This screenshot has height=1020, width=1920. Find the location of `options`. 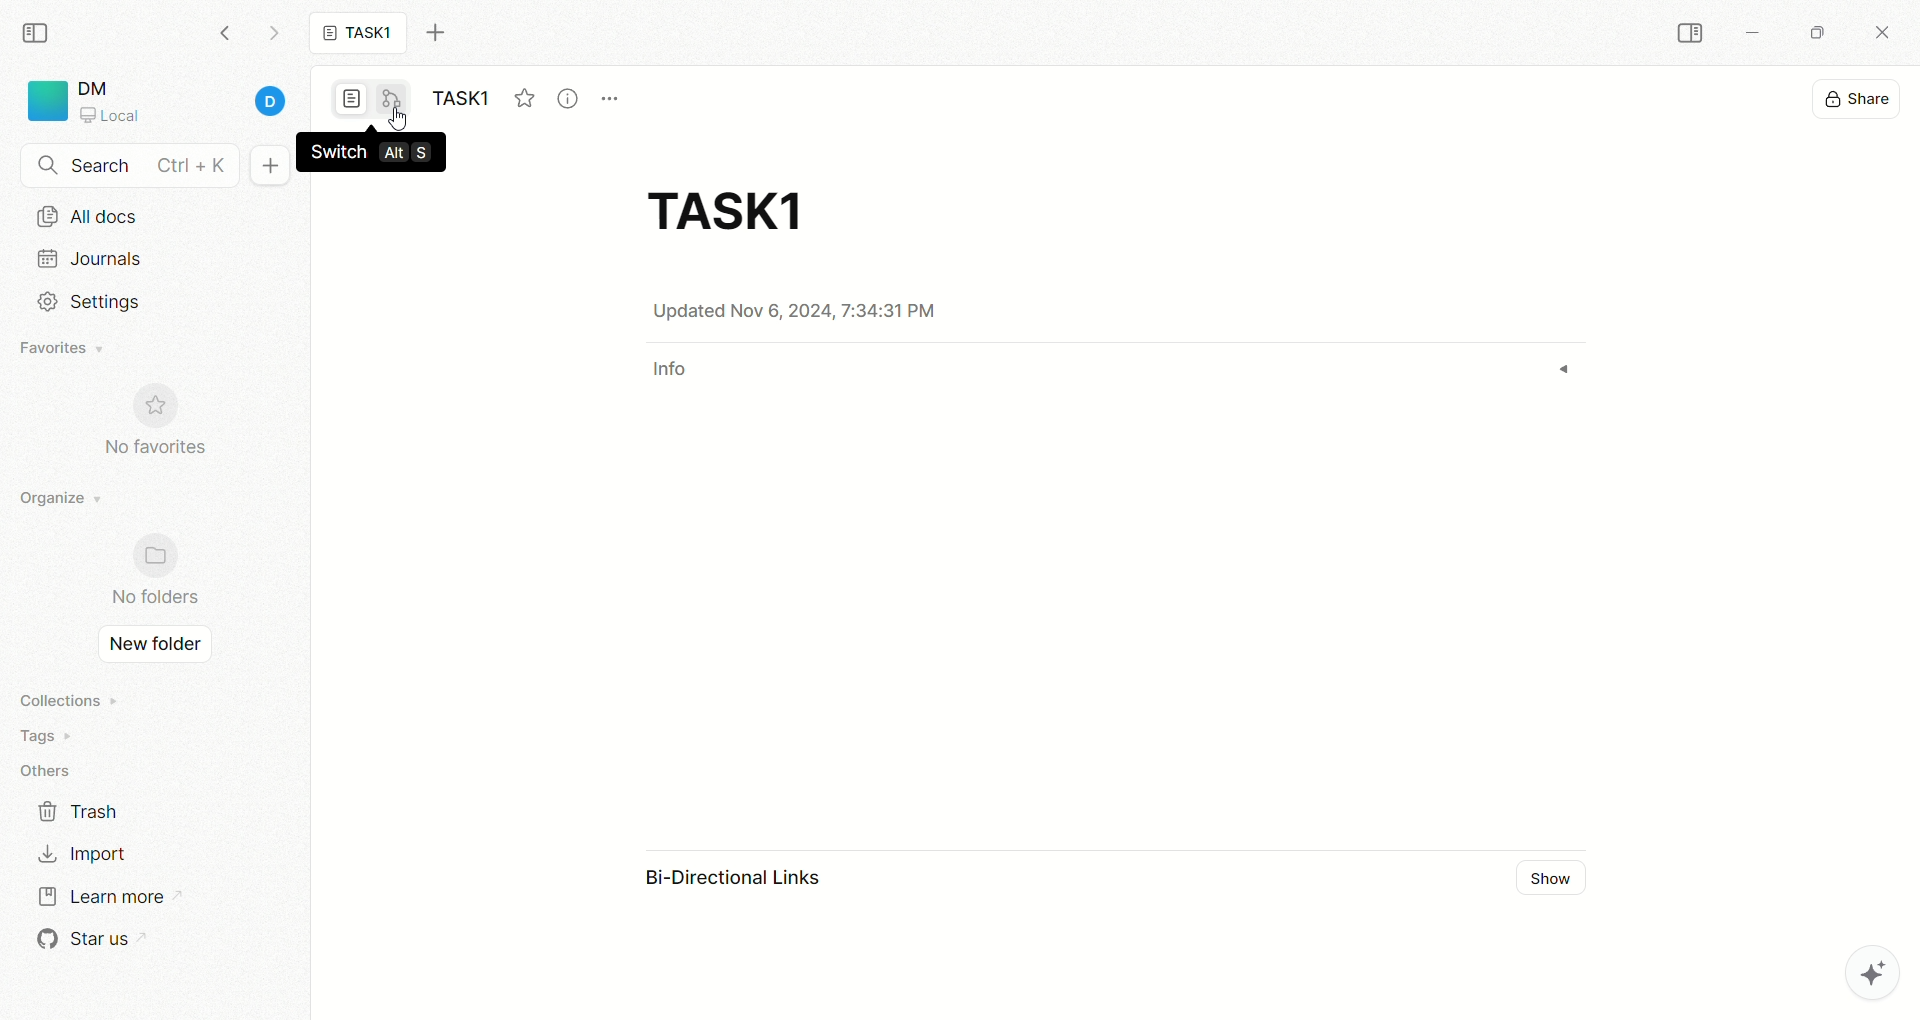

options is located at coordinates (614, 97).